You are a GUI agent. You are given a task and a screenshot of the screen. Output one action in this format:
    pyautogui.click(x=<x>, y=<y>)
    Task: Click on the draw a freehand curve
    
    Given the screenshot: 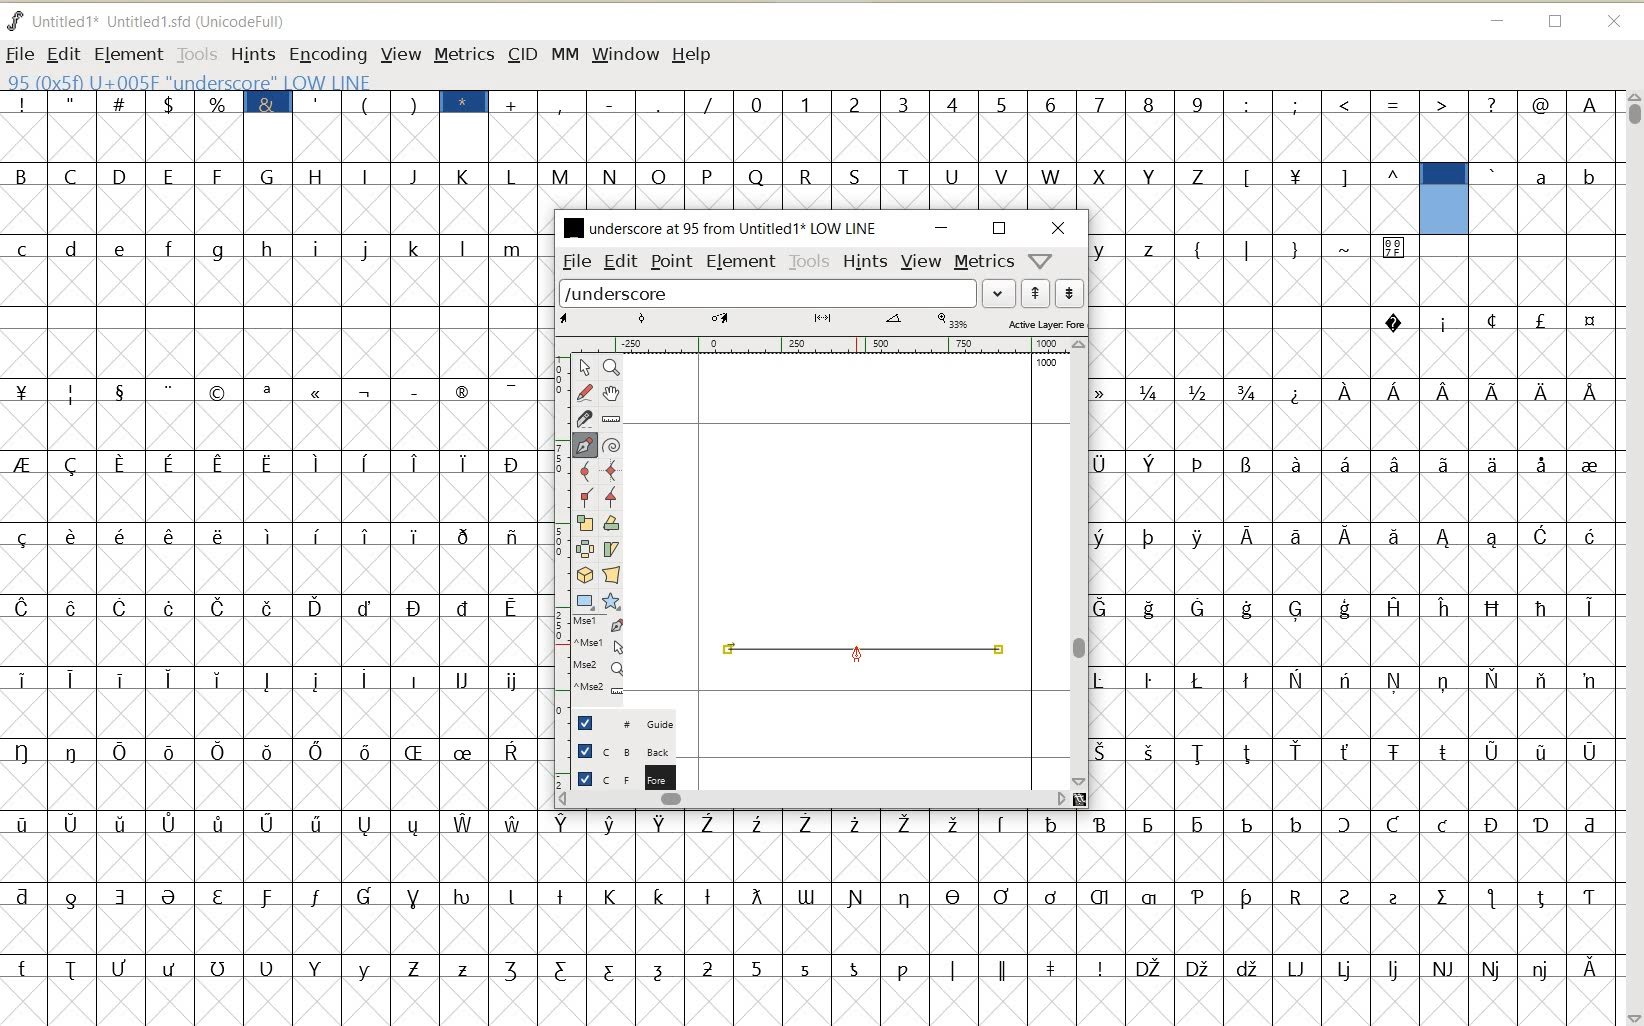 What is the action you would take?
    pyautogui.click(x=586, y=392)
    